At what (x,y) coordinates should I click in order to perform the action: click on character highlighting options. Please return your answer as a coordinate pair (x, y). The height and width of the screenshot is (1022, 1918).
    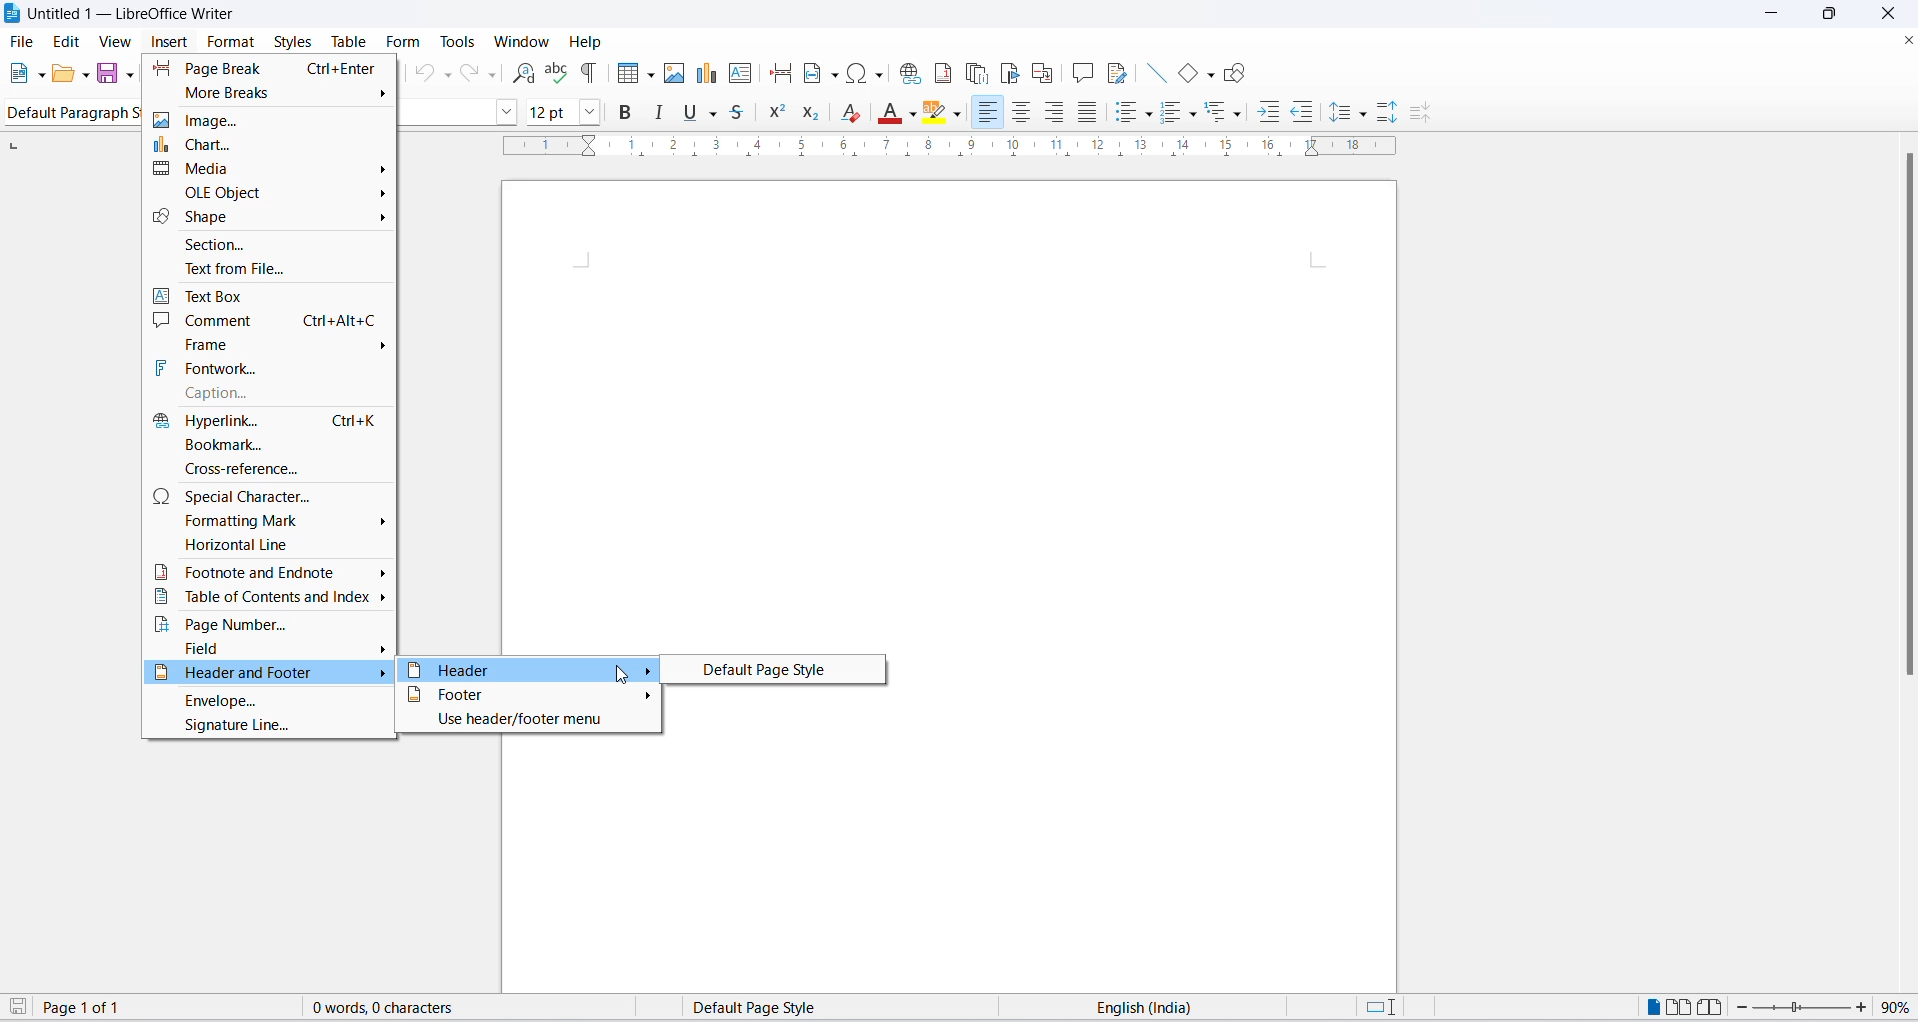
    Looking at the image, I should click on (961, 113).